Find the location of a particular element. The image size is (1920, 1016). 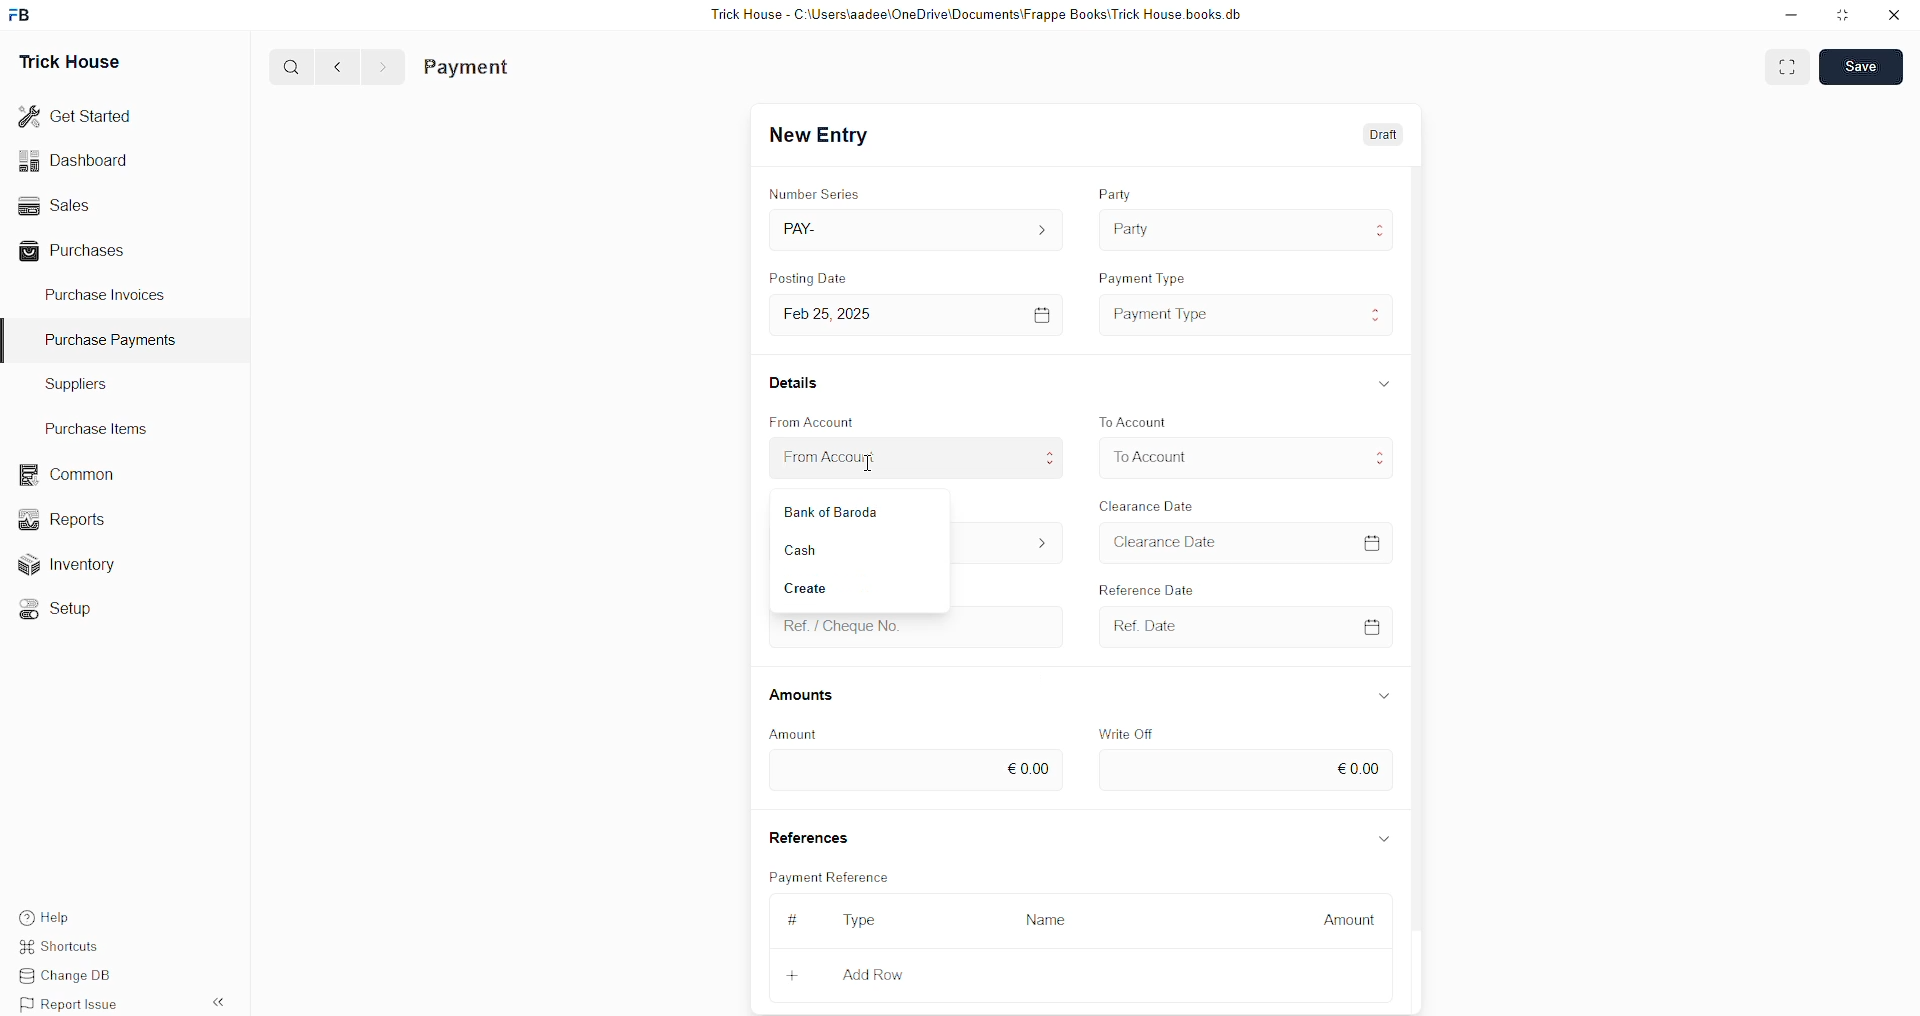

Amounts is located at coordinates (810, 696).